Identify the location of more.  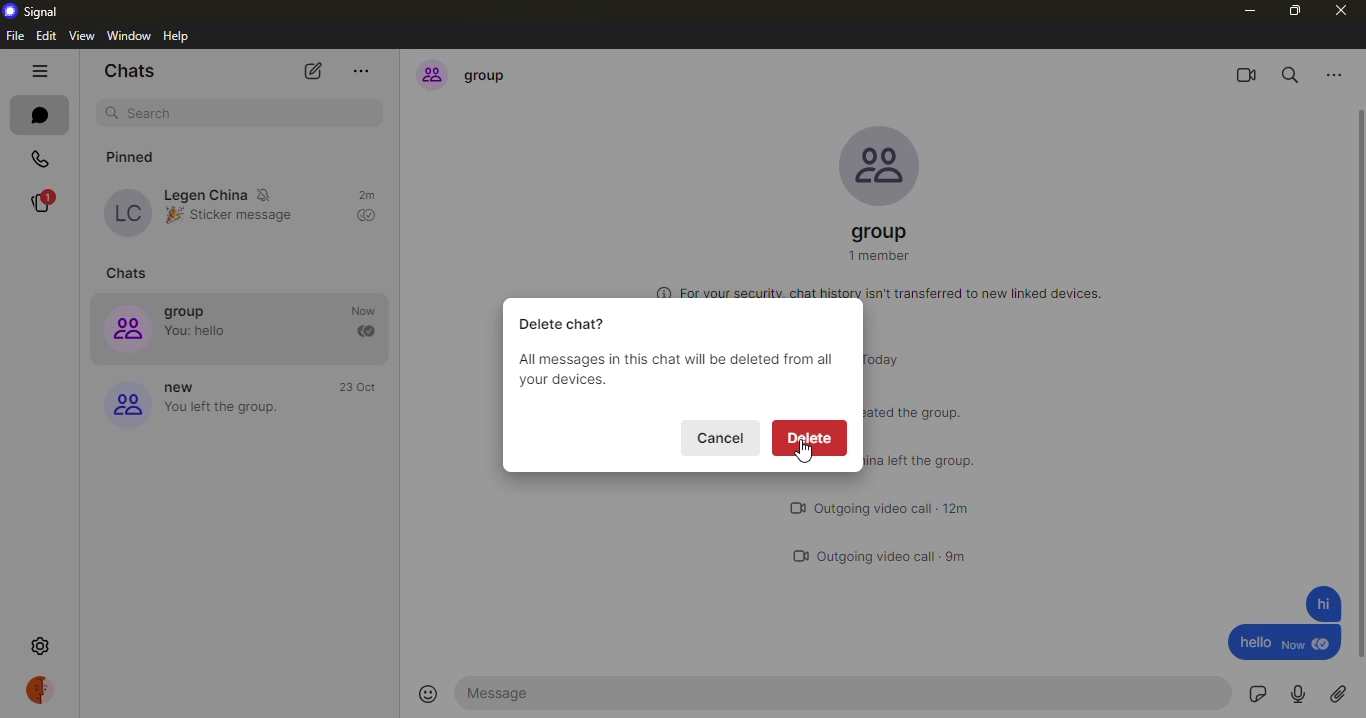
(368, 71).